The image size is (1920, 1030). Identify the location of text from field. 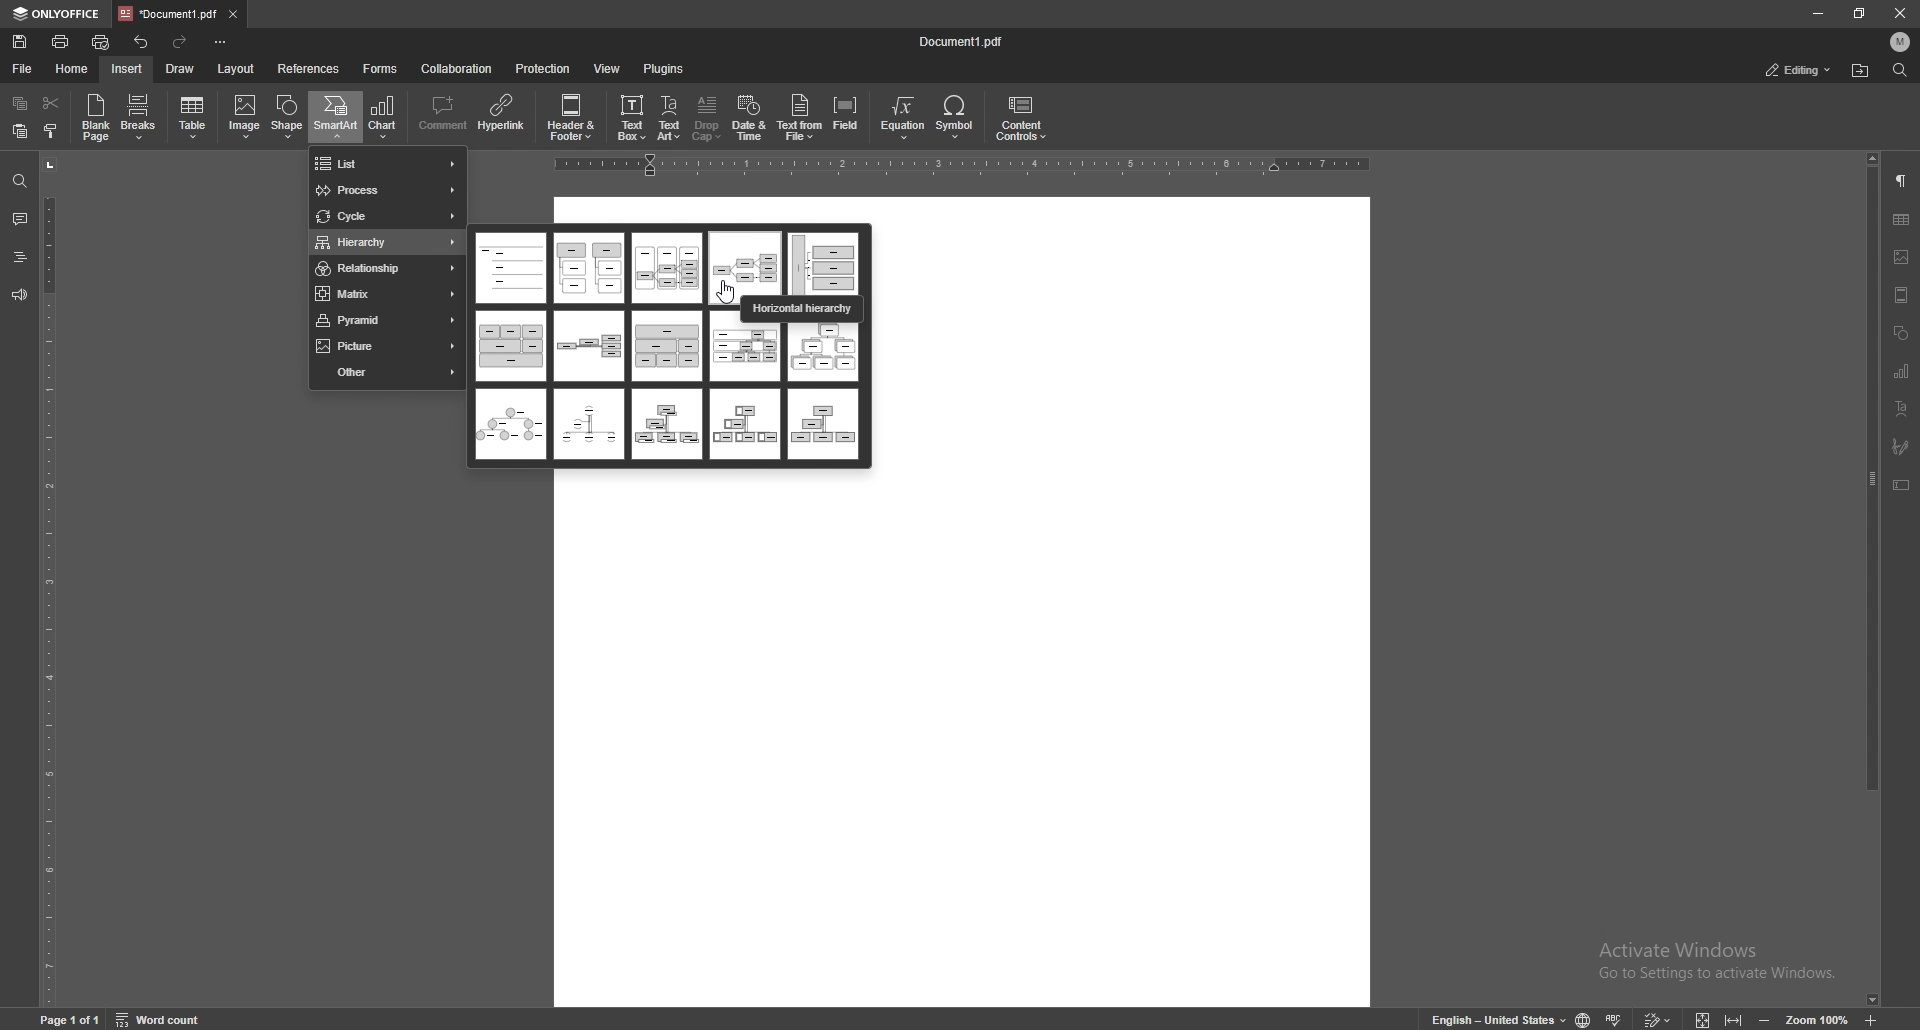
(800, 116).